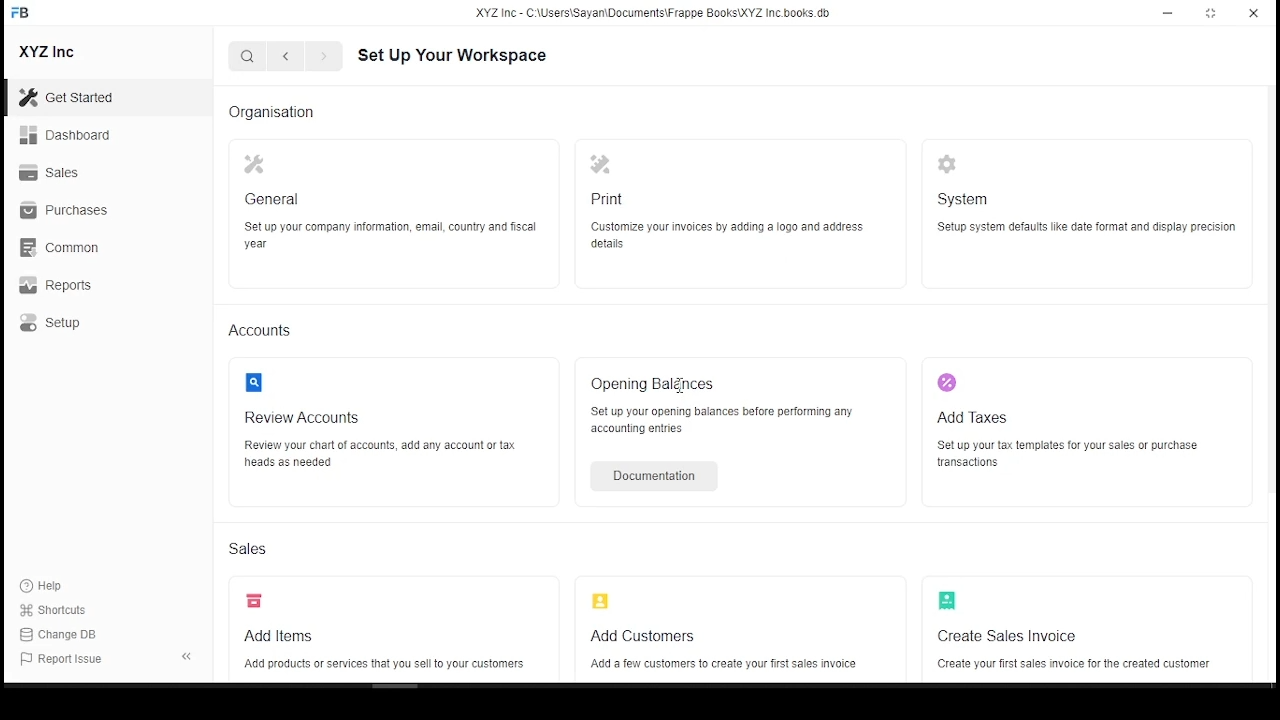 This screenshot has height=720, width=1280. What do you see at coordinates (61, 634) in the screenshot?
I see `Change DB` at bounding box center [61, 634].